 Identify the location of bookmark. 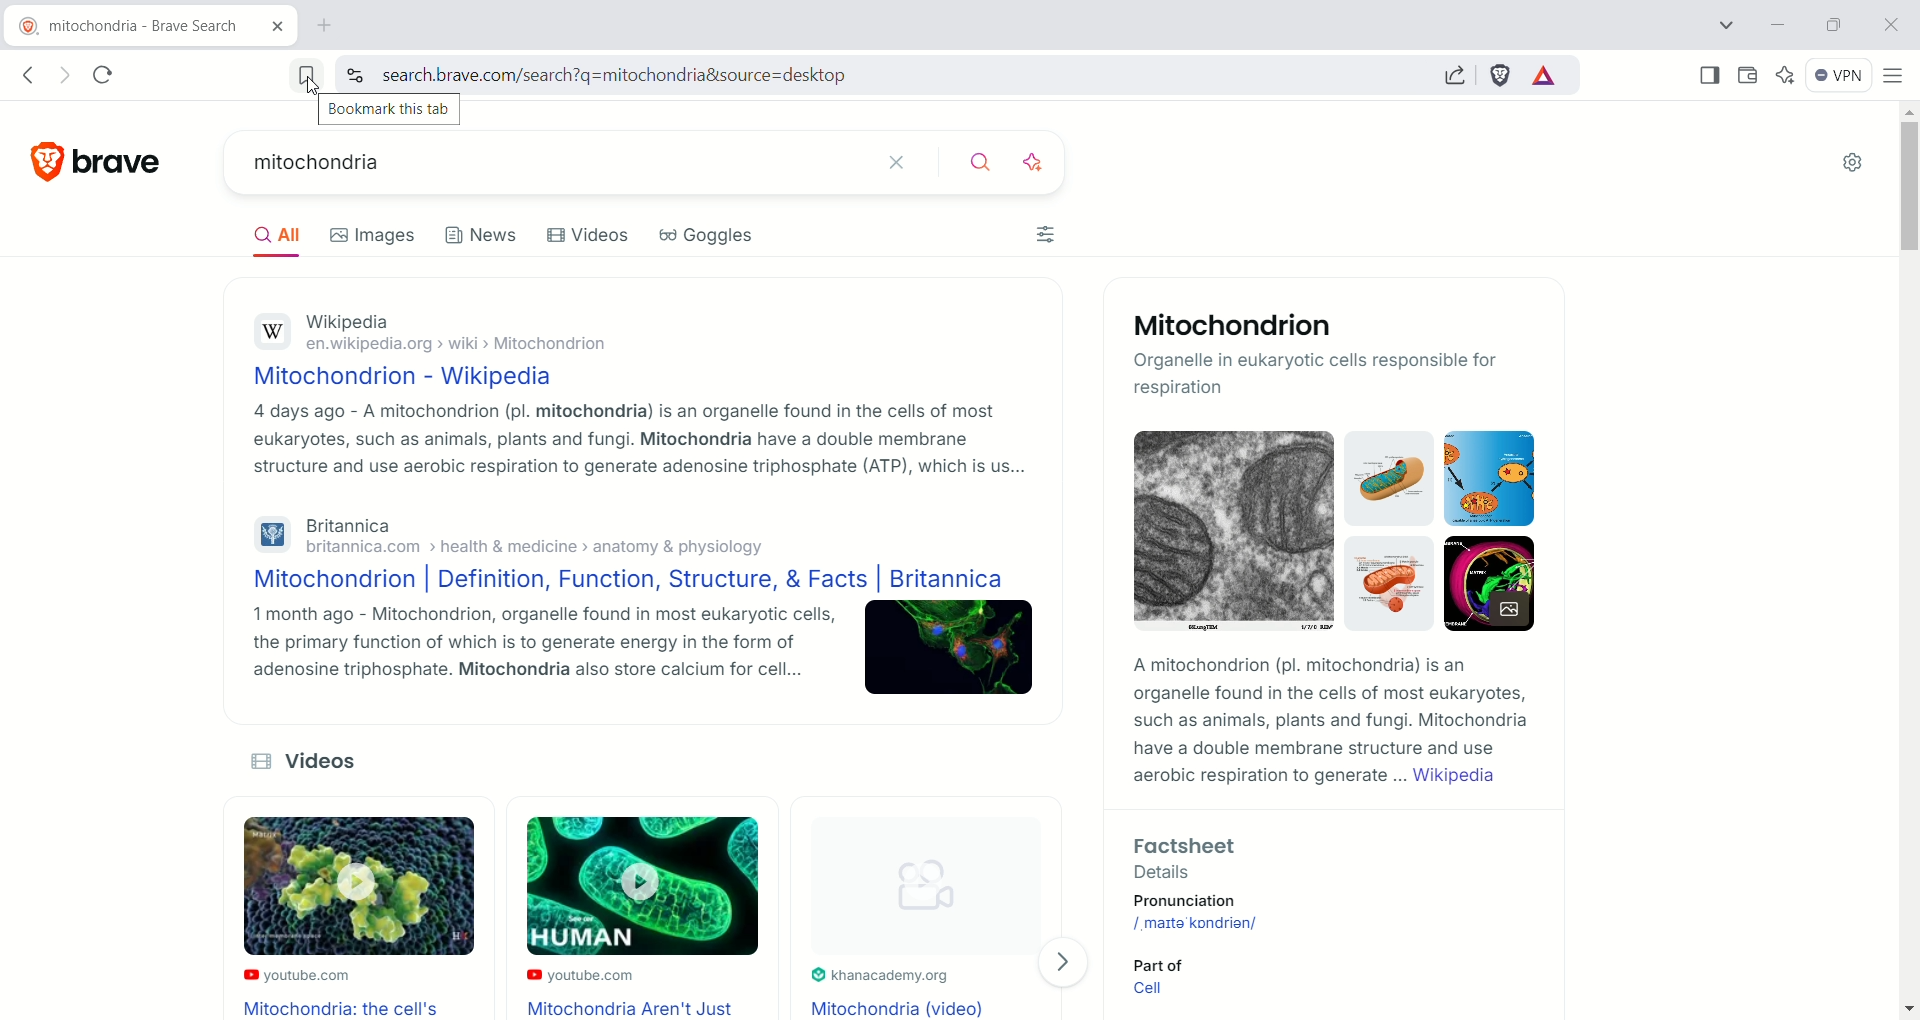
(309, 76).